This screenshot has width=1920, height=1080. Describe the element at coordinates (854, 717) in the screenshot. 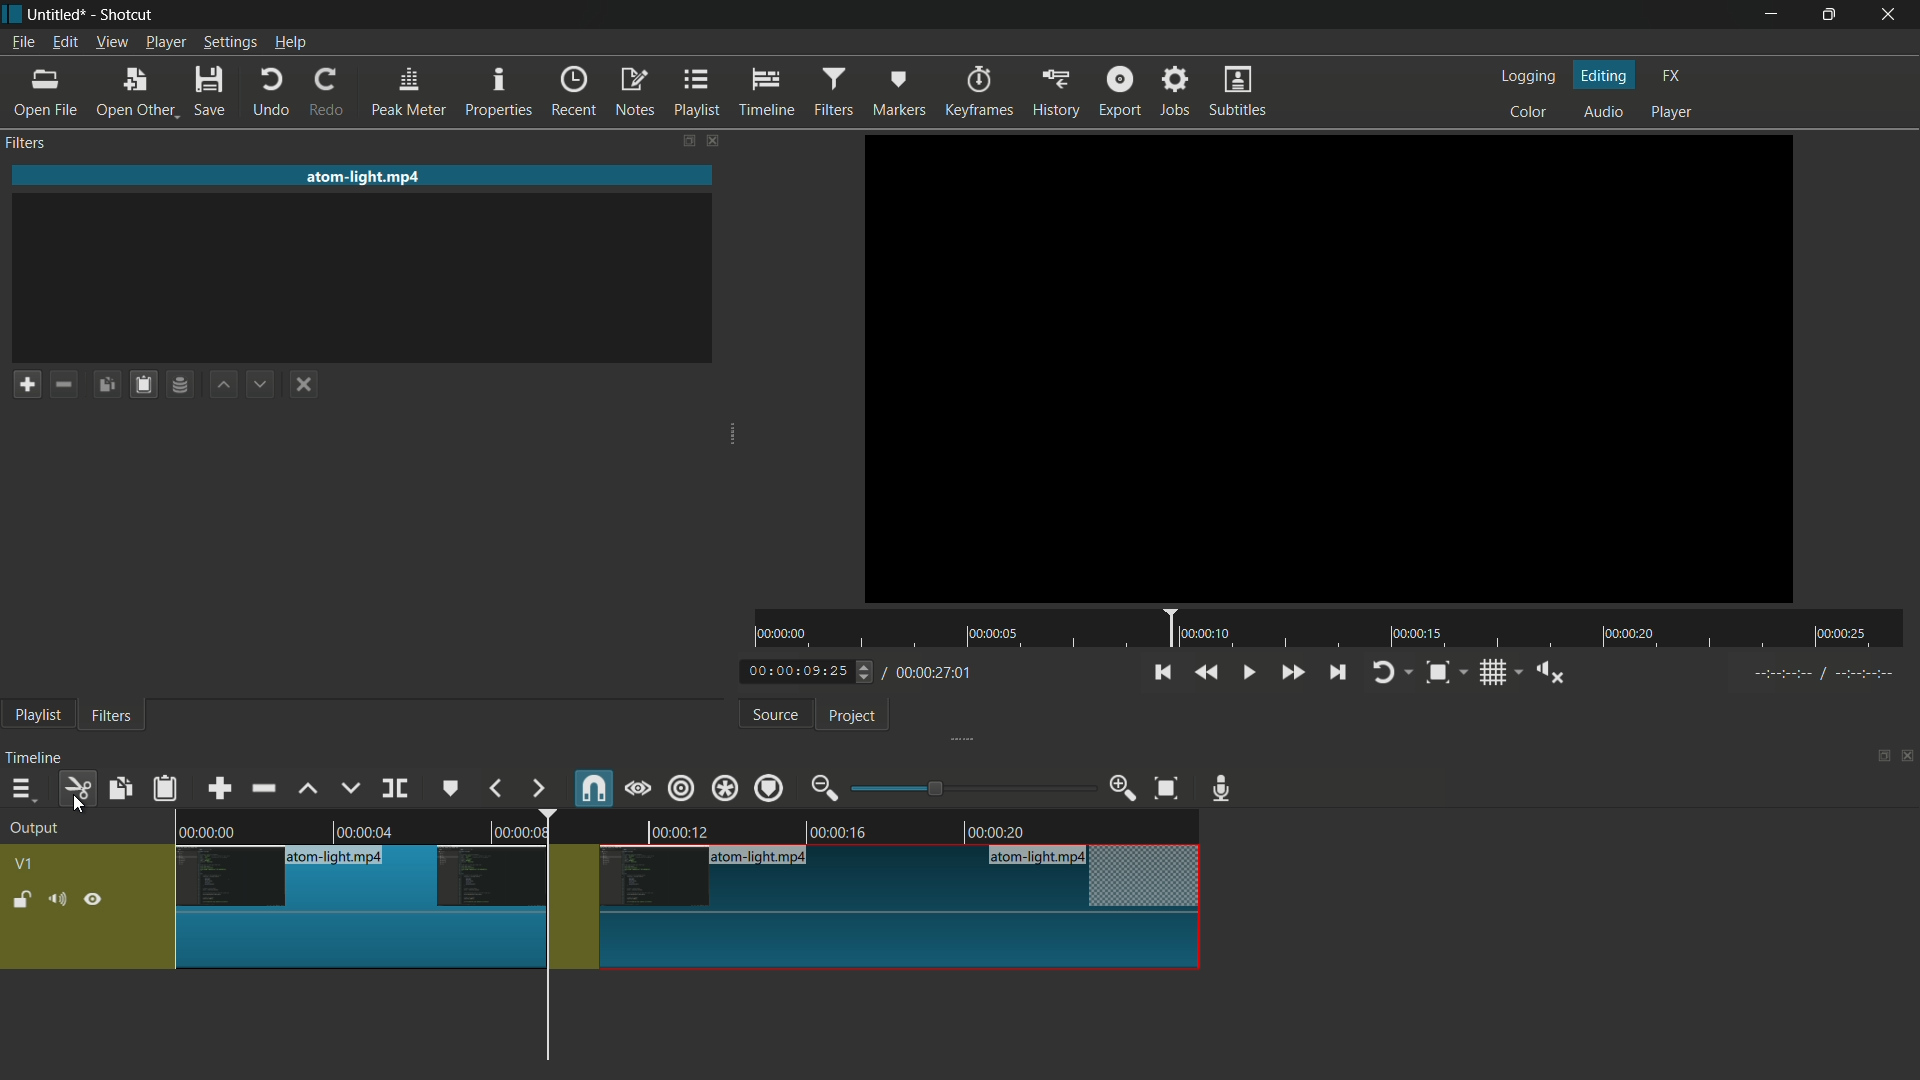

I see `project` at that location.